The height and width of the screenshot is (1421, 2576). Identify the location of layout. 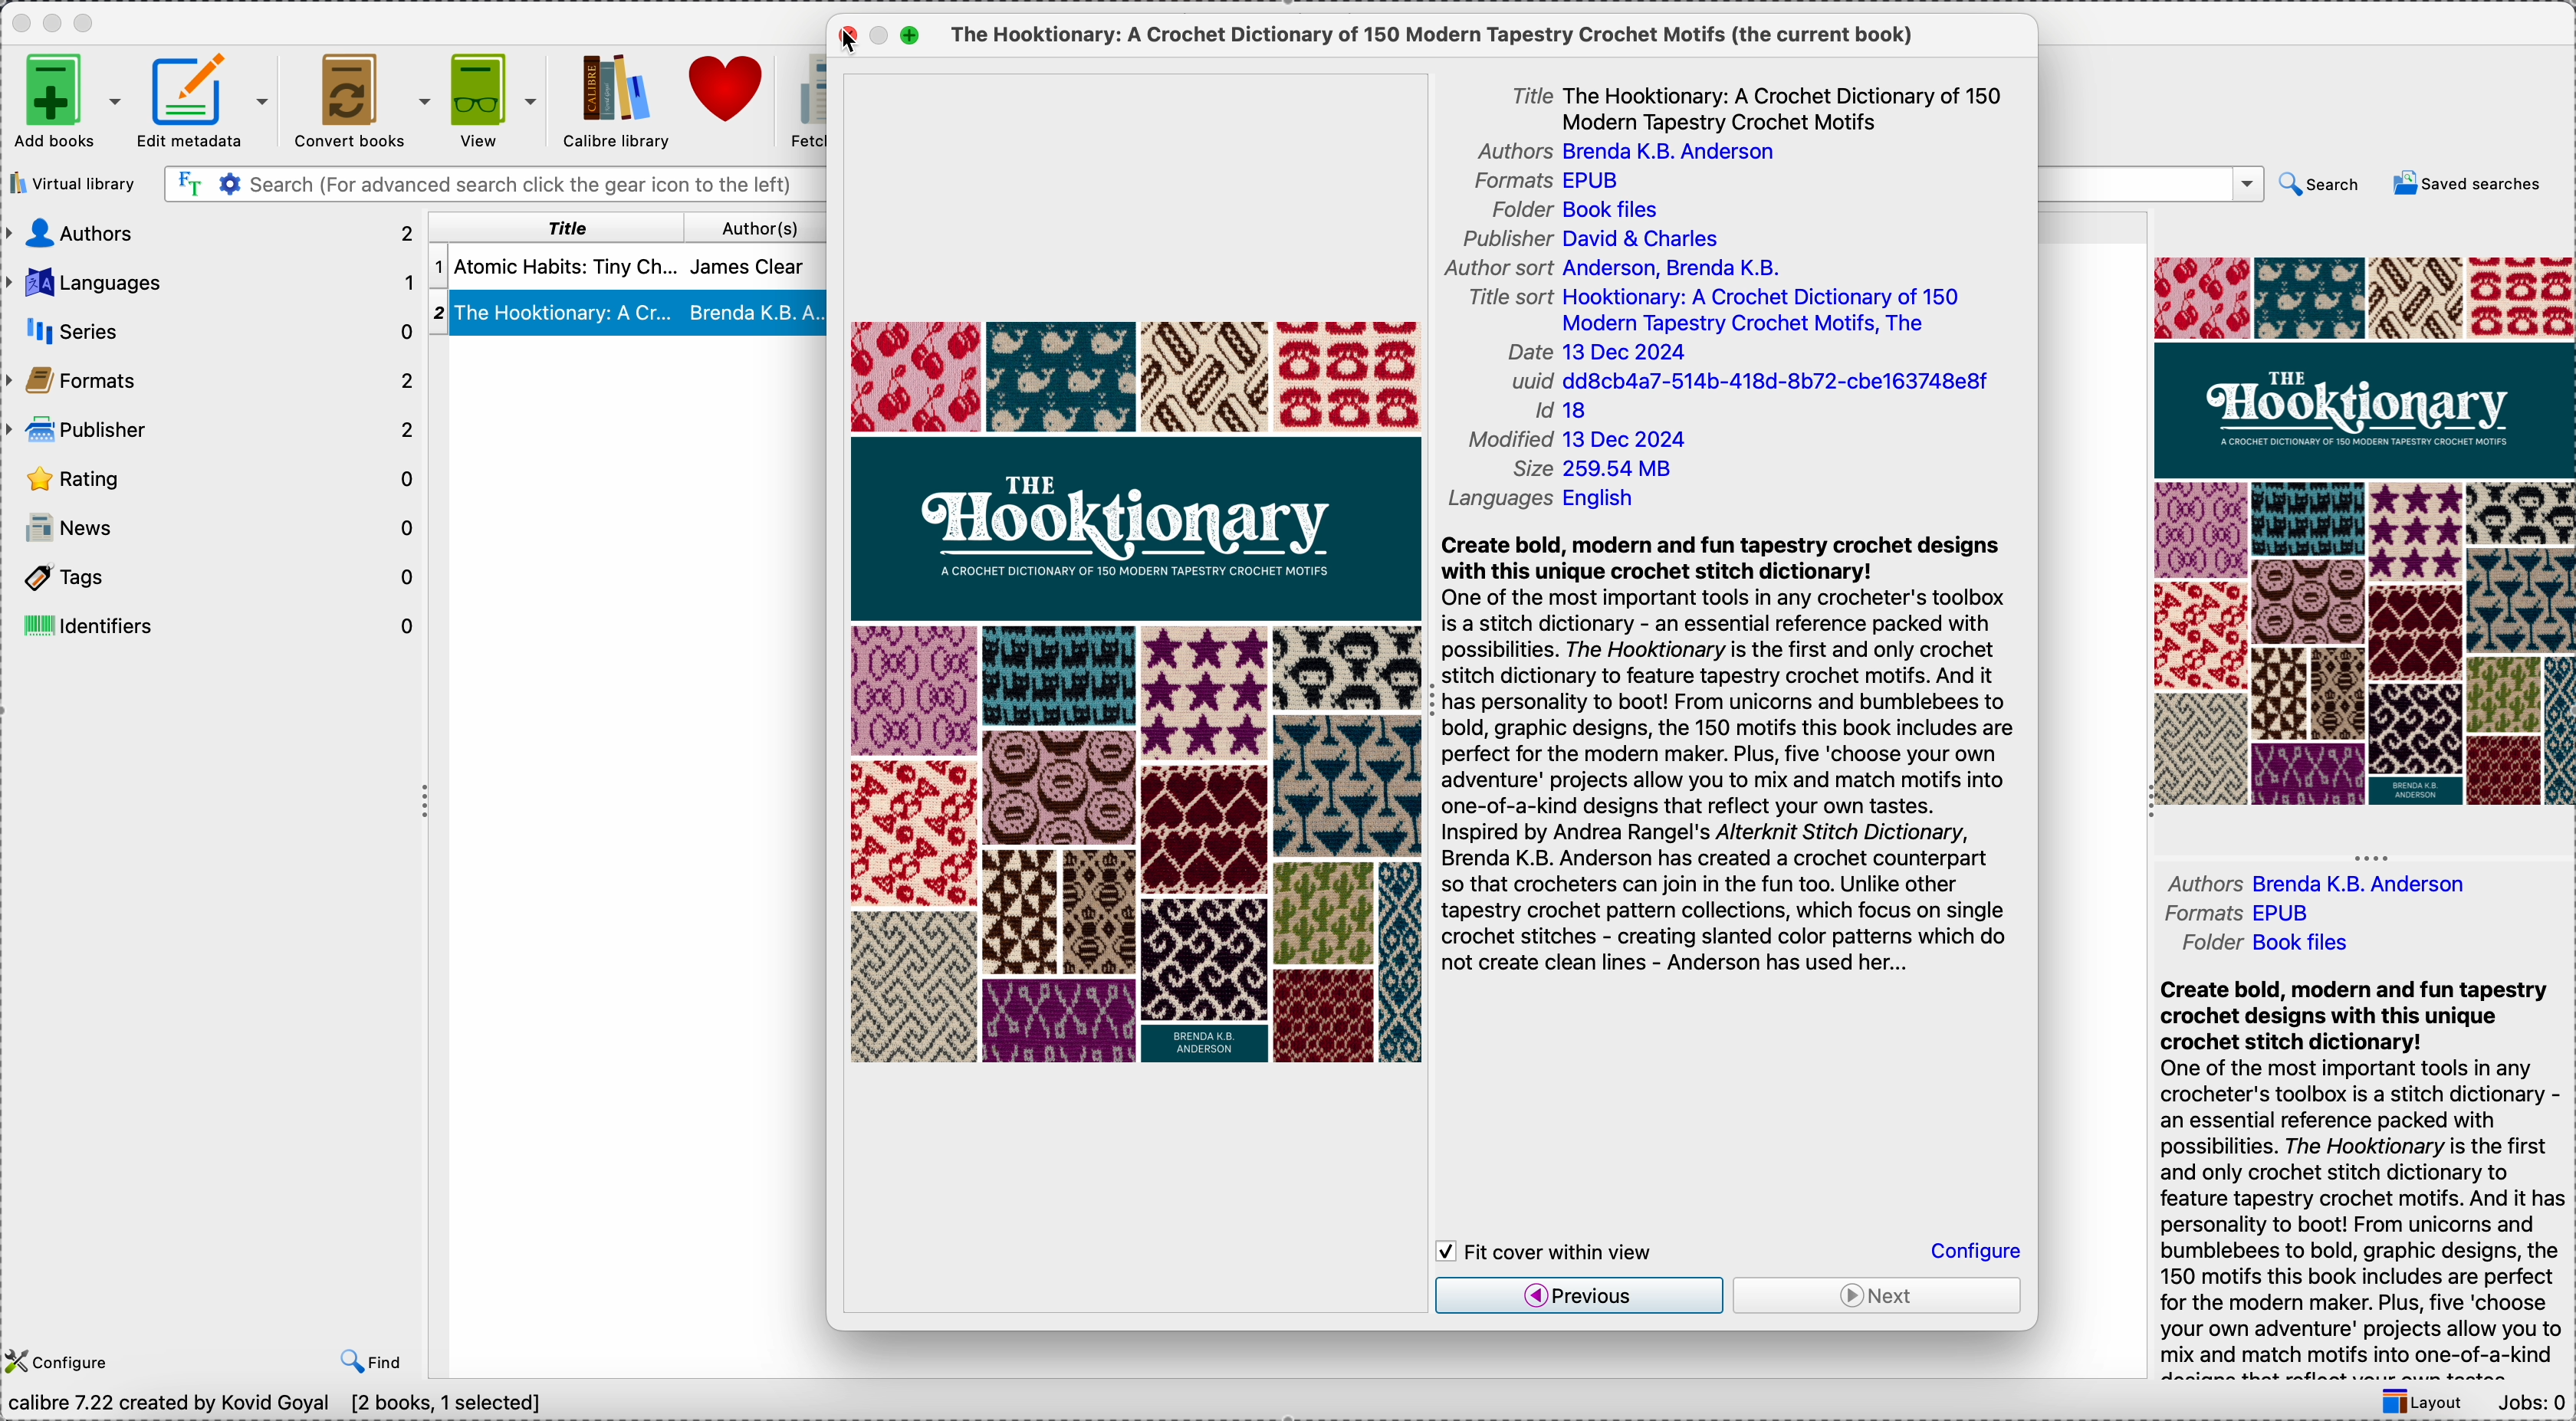
(2423, 1400).